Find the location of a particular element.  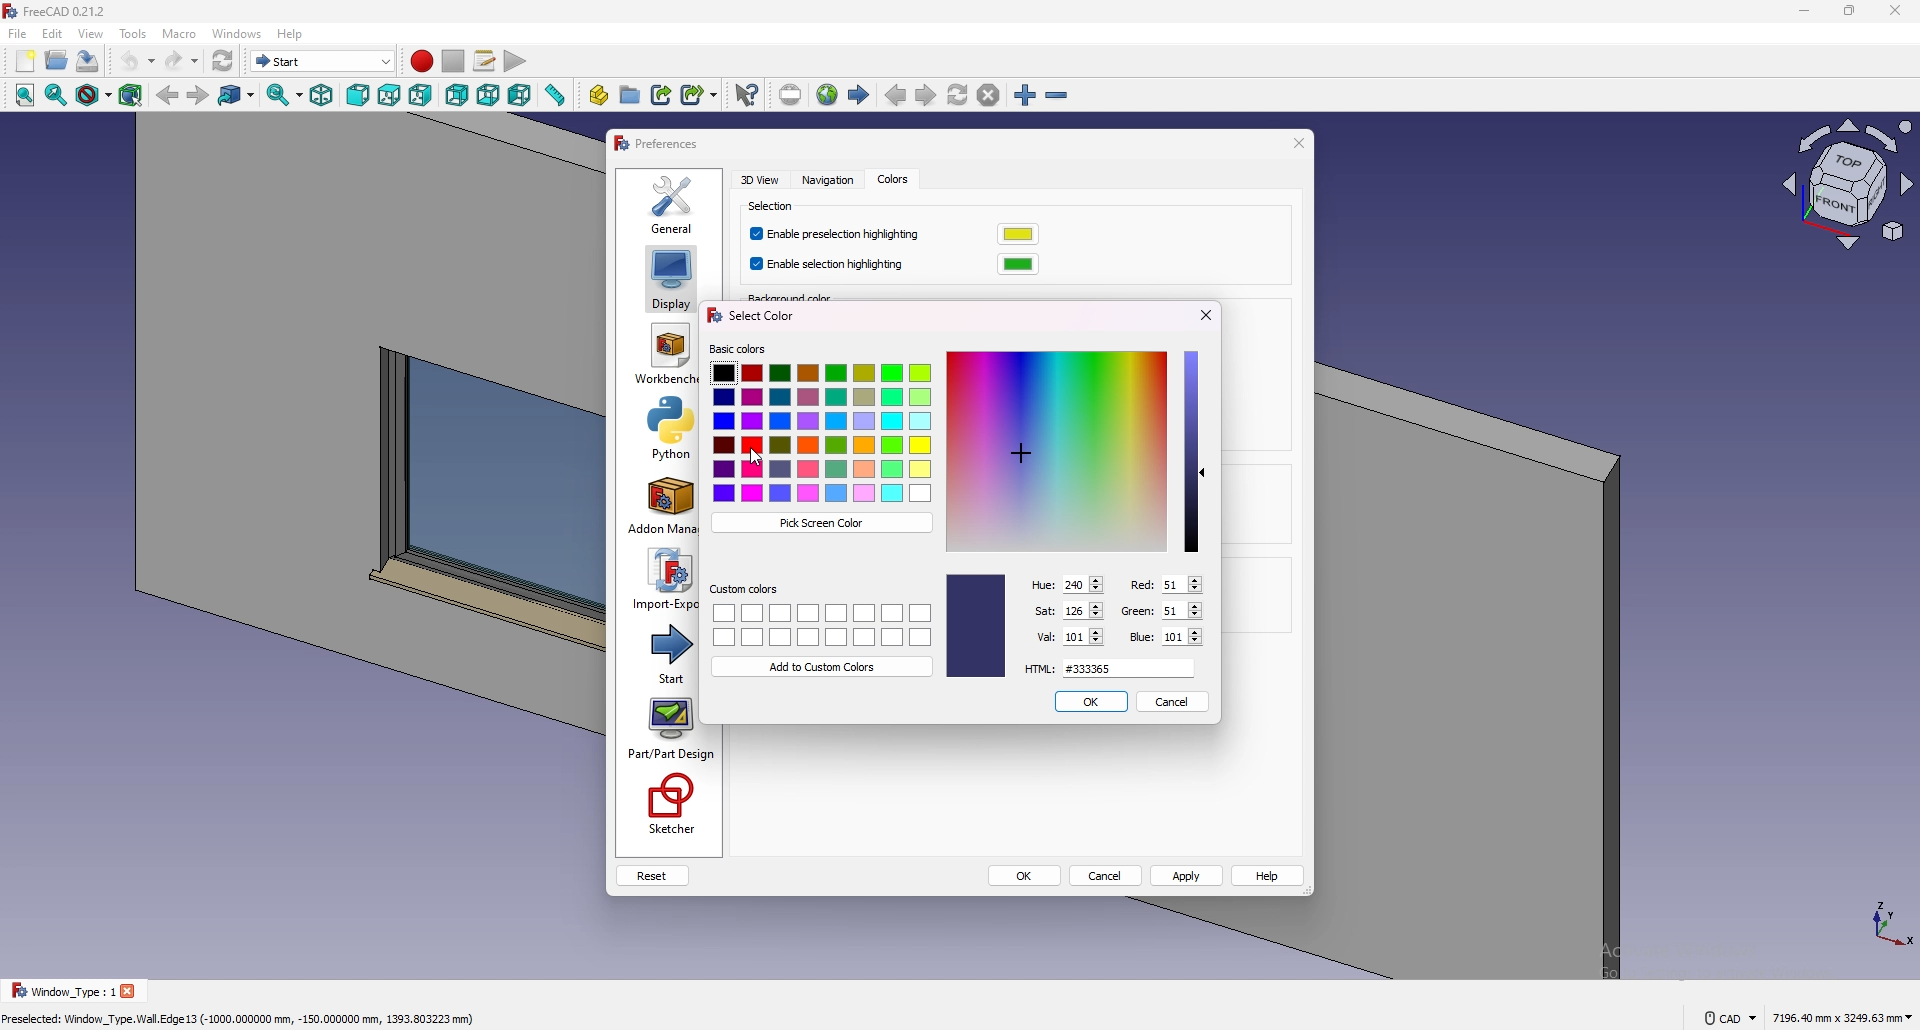

macro is located at coordinates (180, 34).